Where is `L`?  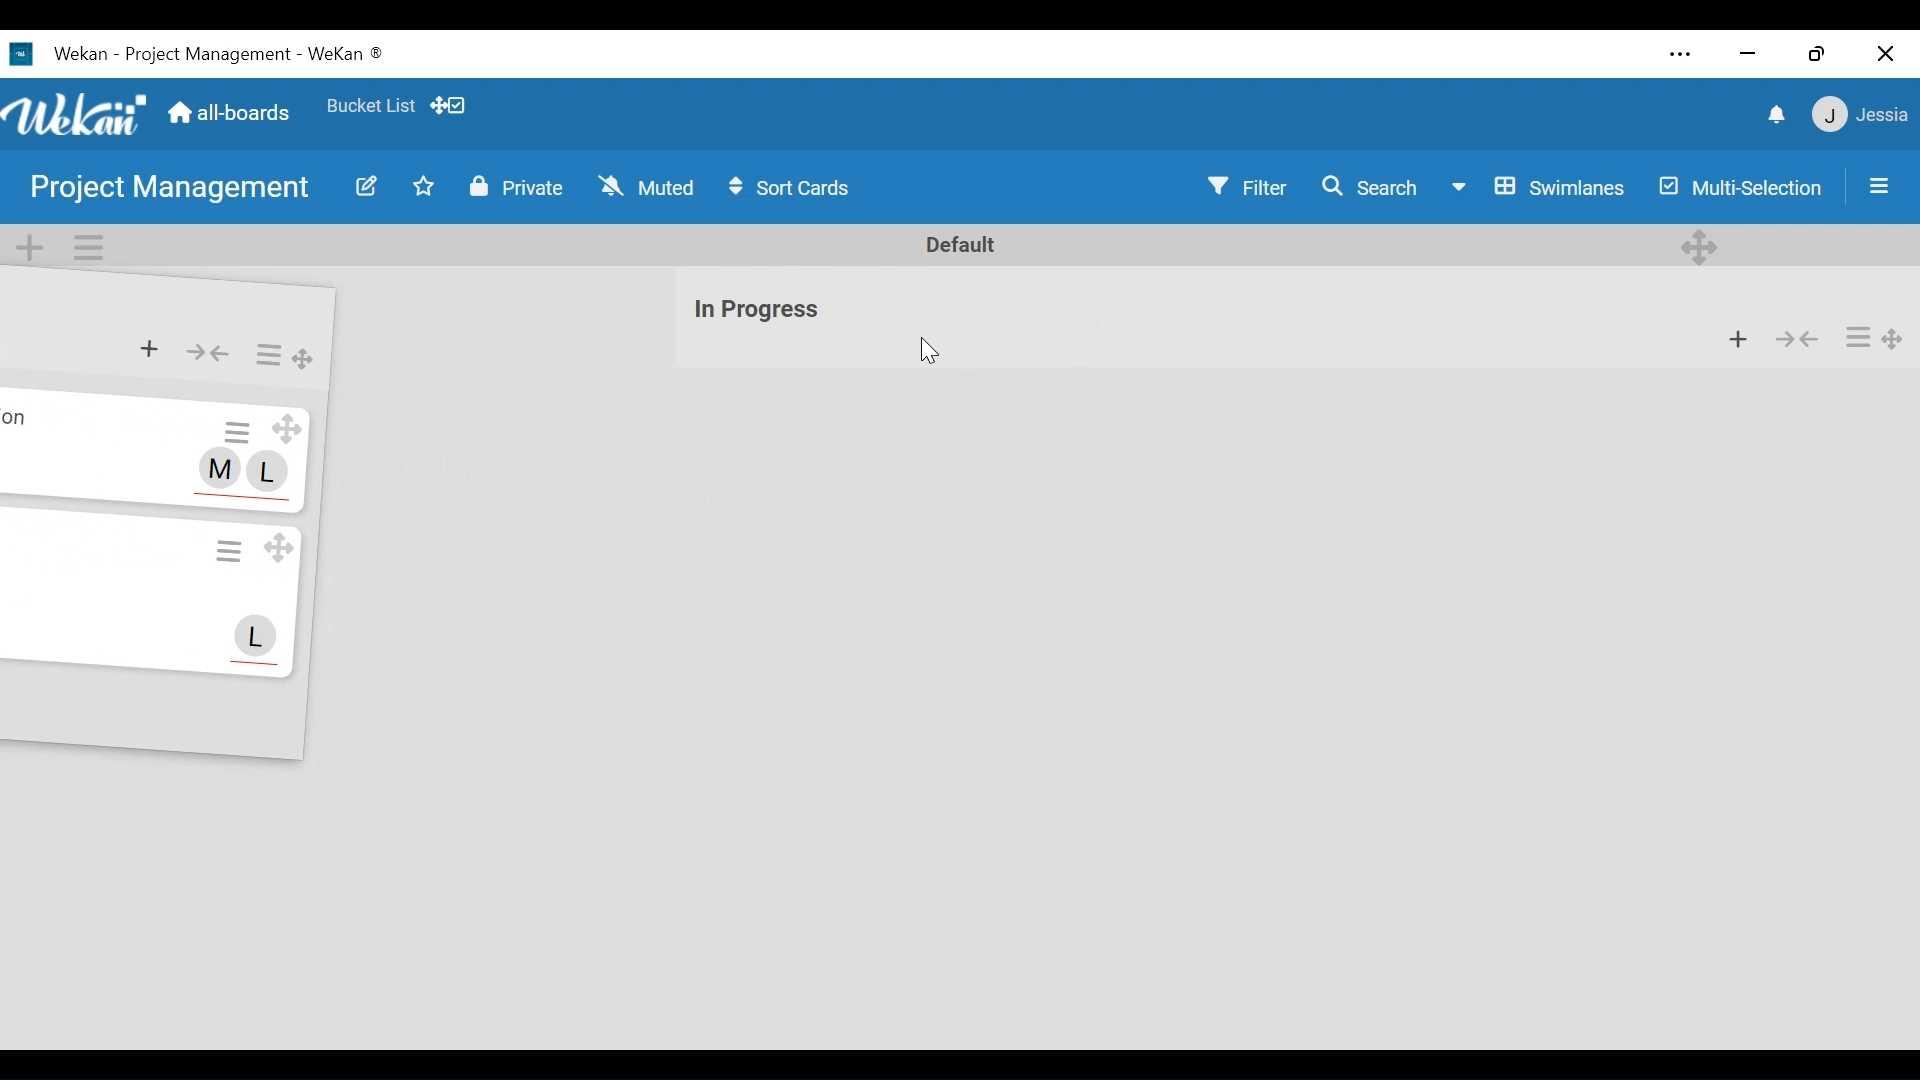 L is located at coordinates (255, 636).